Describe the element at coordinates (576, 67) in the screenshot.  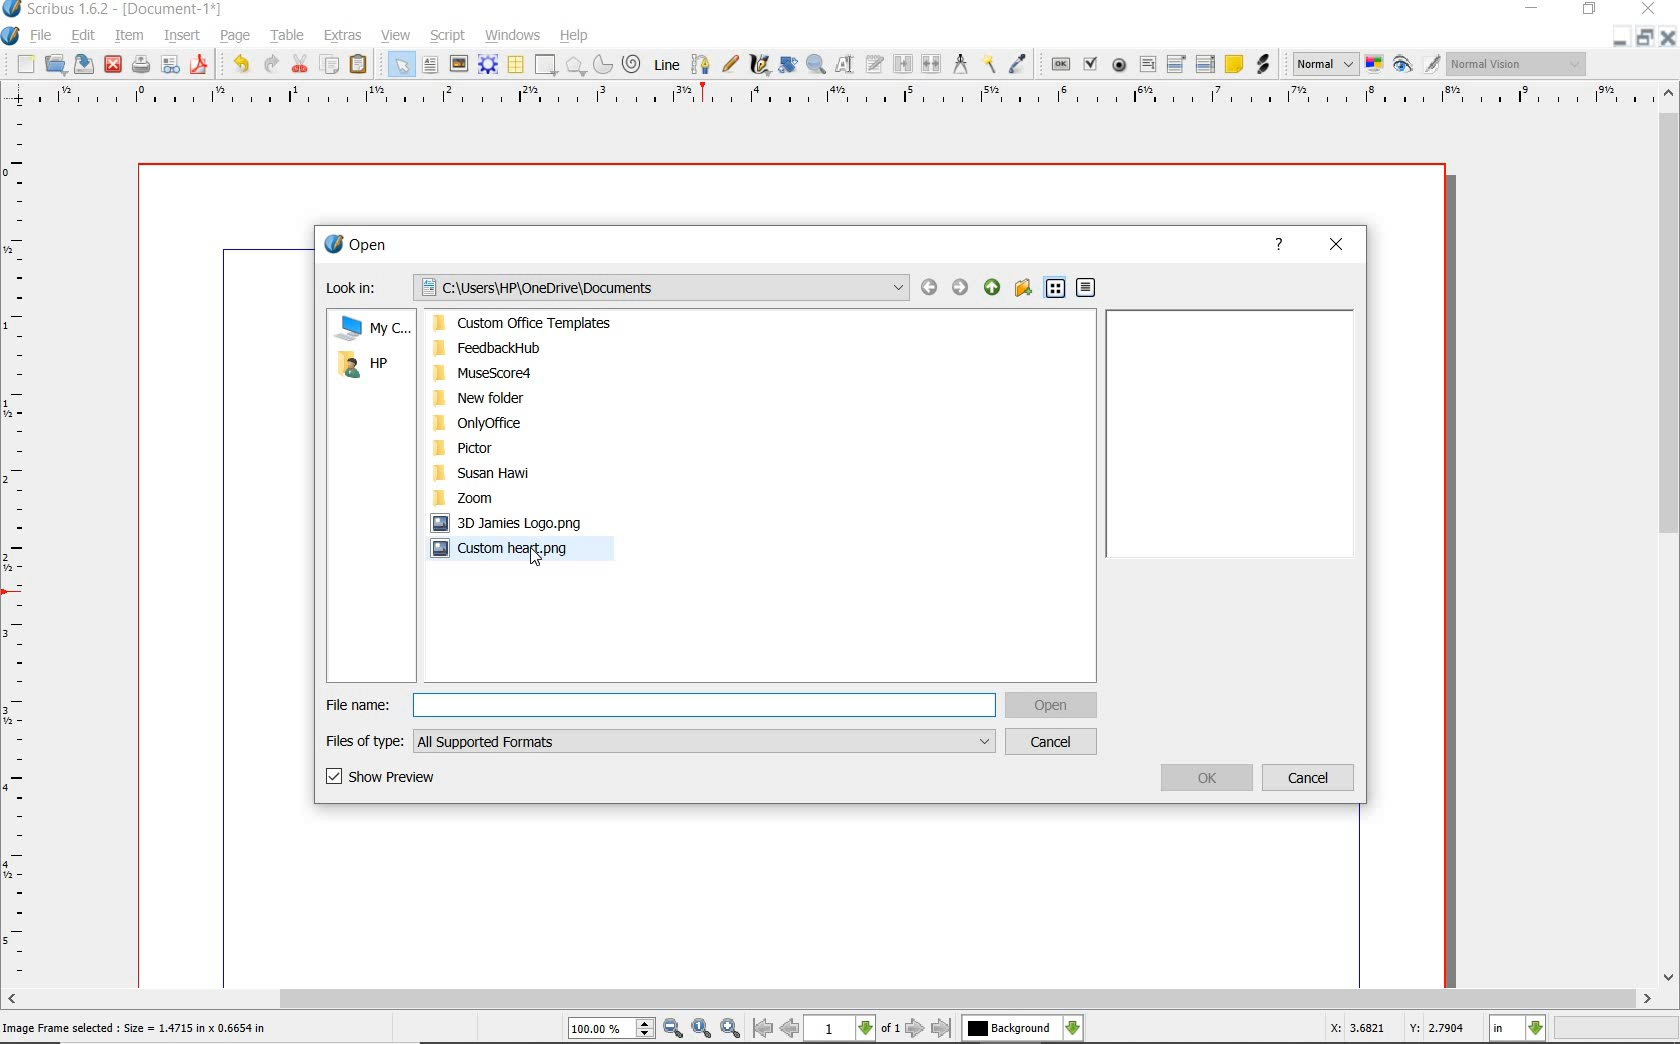
I see `shape` at that location.